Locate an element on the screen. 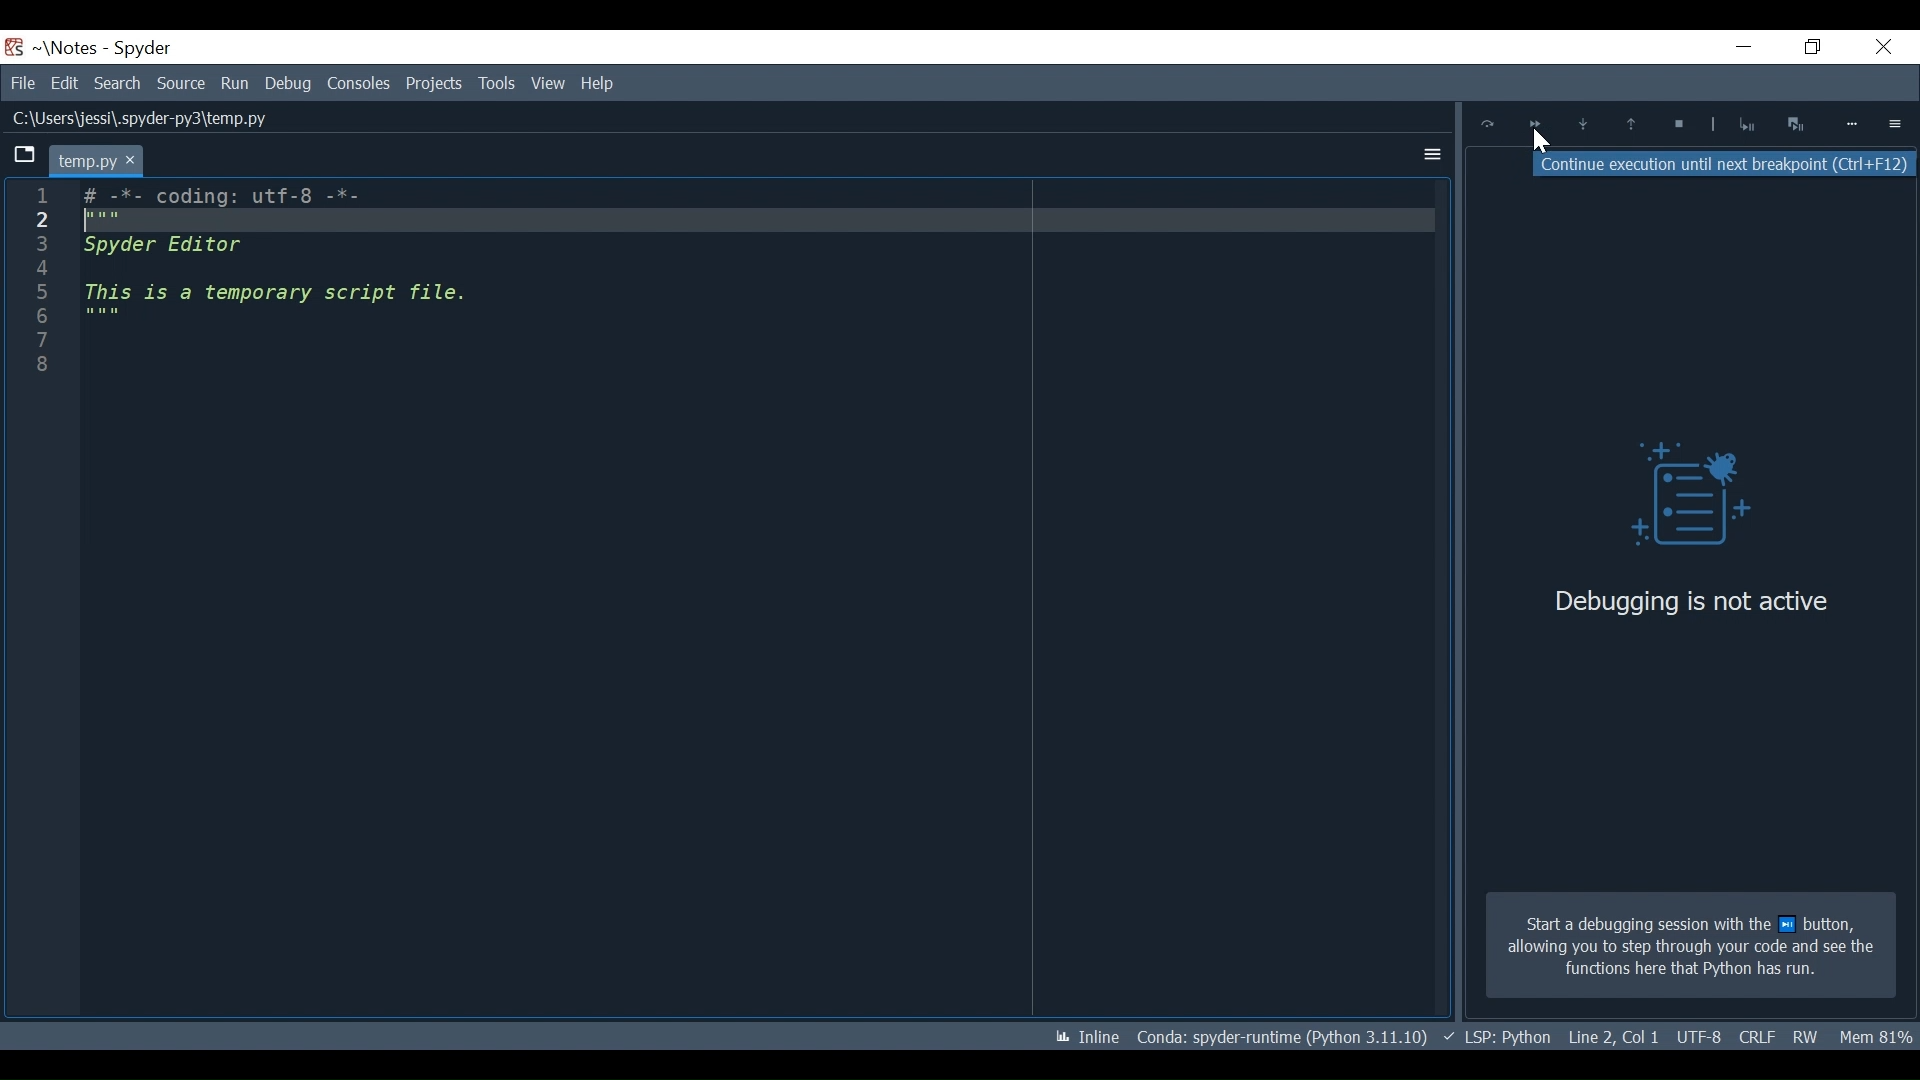  Continue ExecutionUntil next breakpoint toolpit is located at coordinates (1725, 165).